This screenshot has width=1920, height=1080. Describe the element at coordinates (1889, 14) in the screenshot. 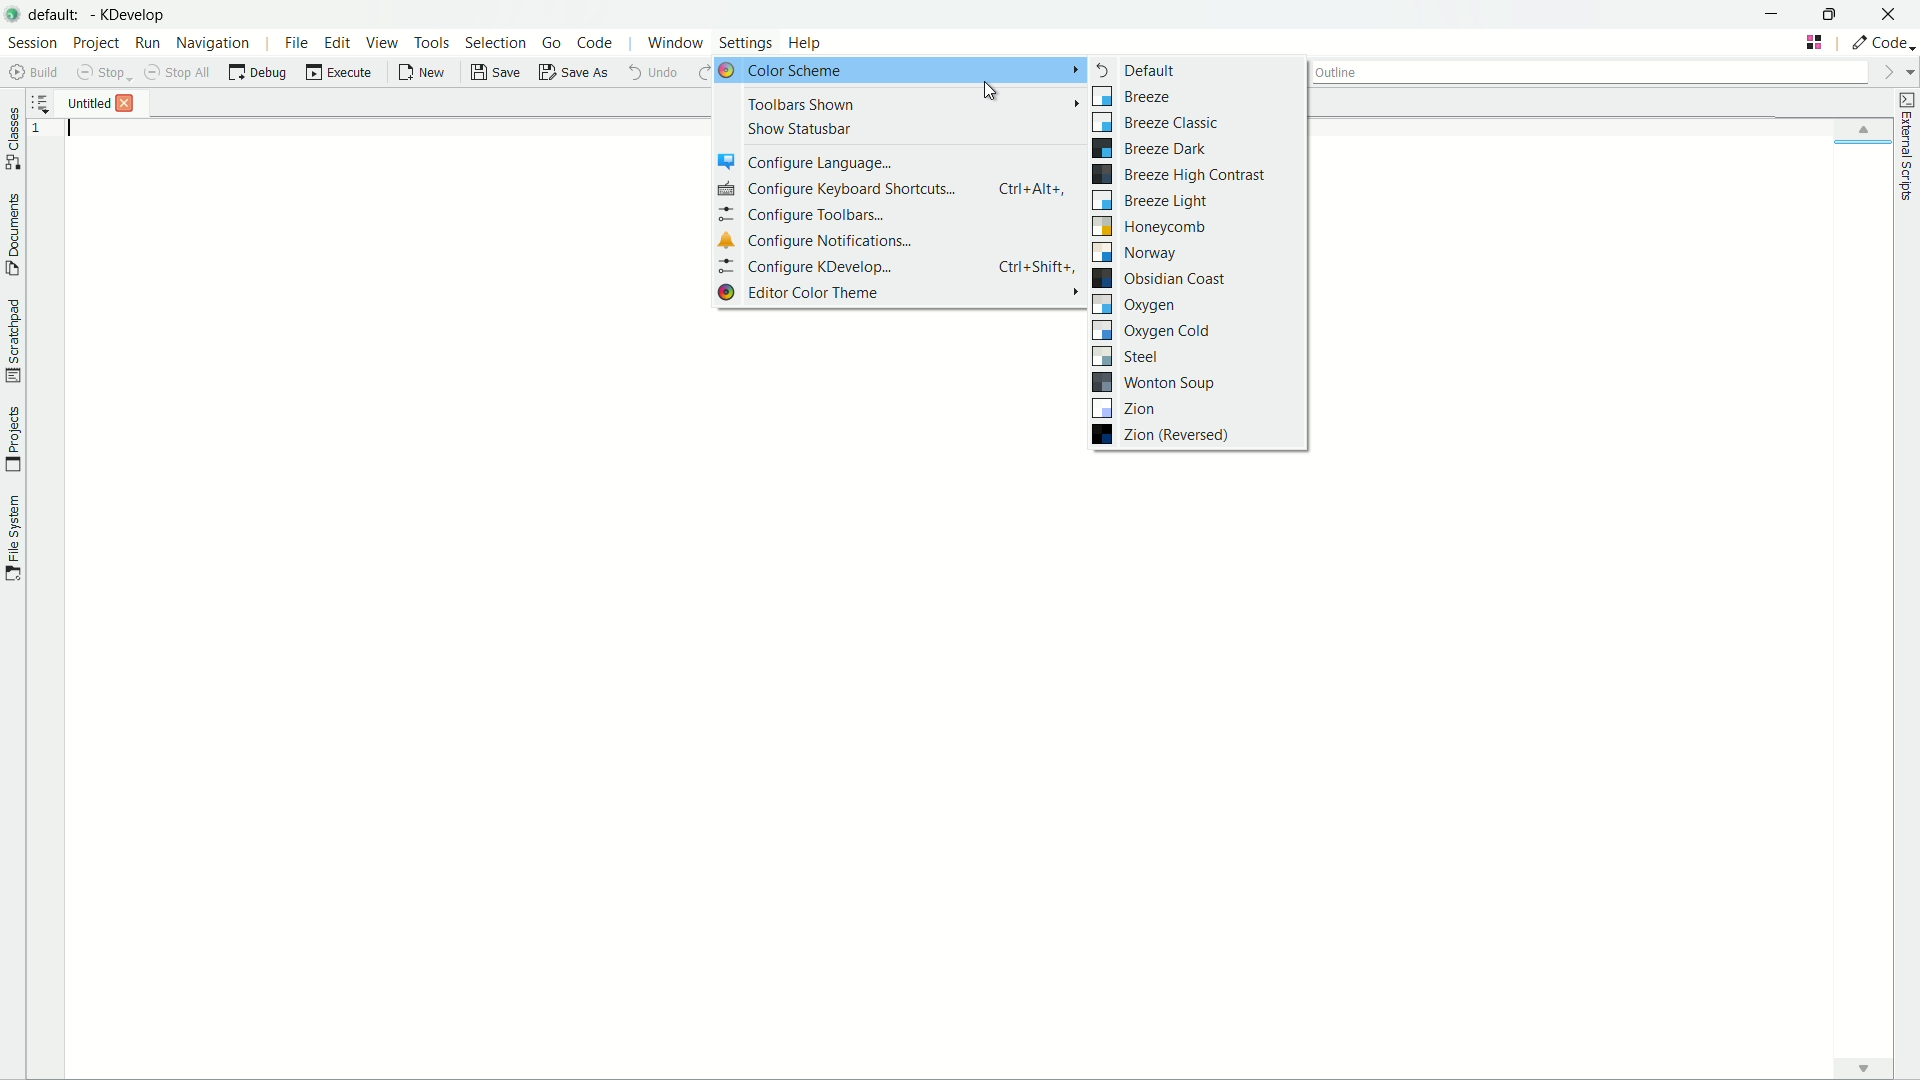

I see `close app` at that location.